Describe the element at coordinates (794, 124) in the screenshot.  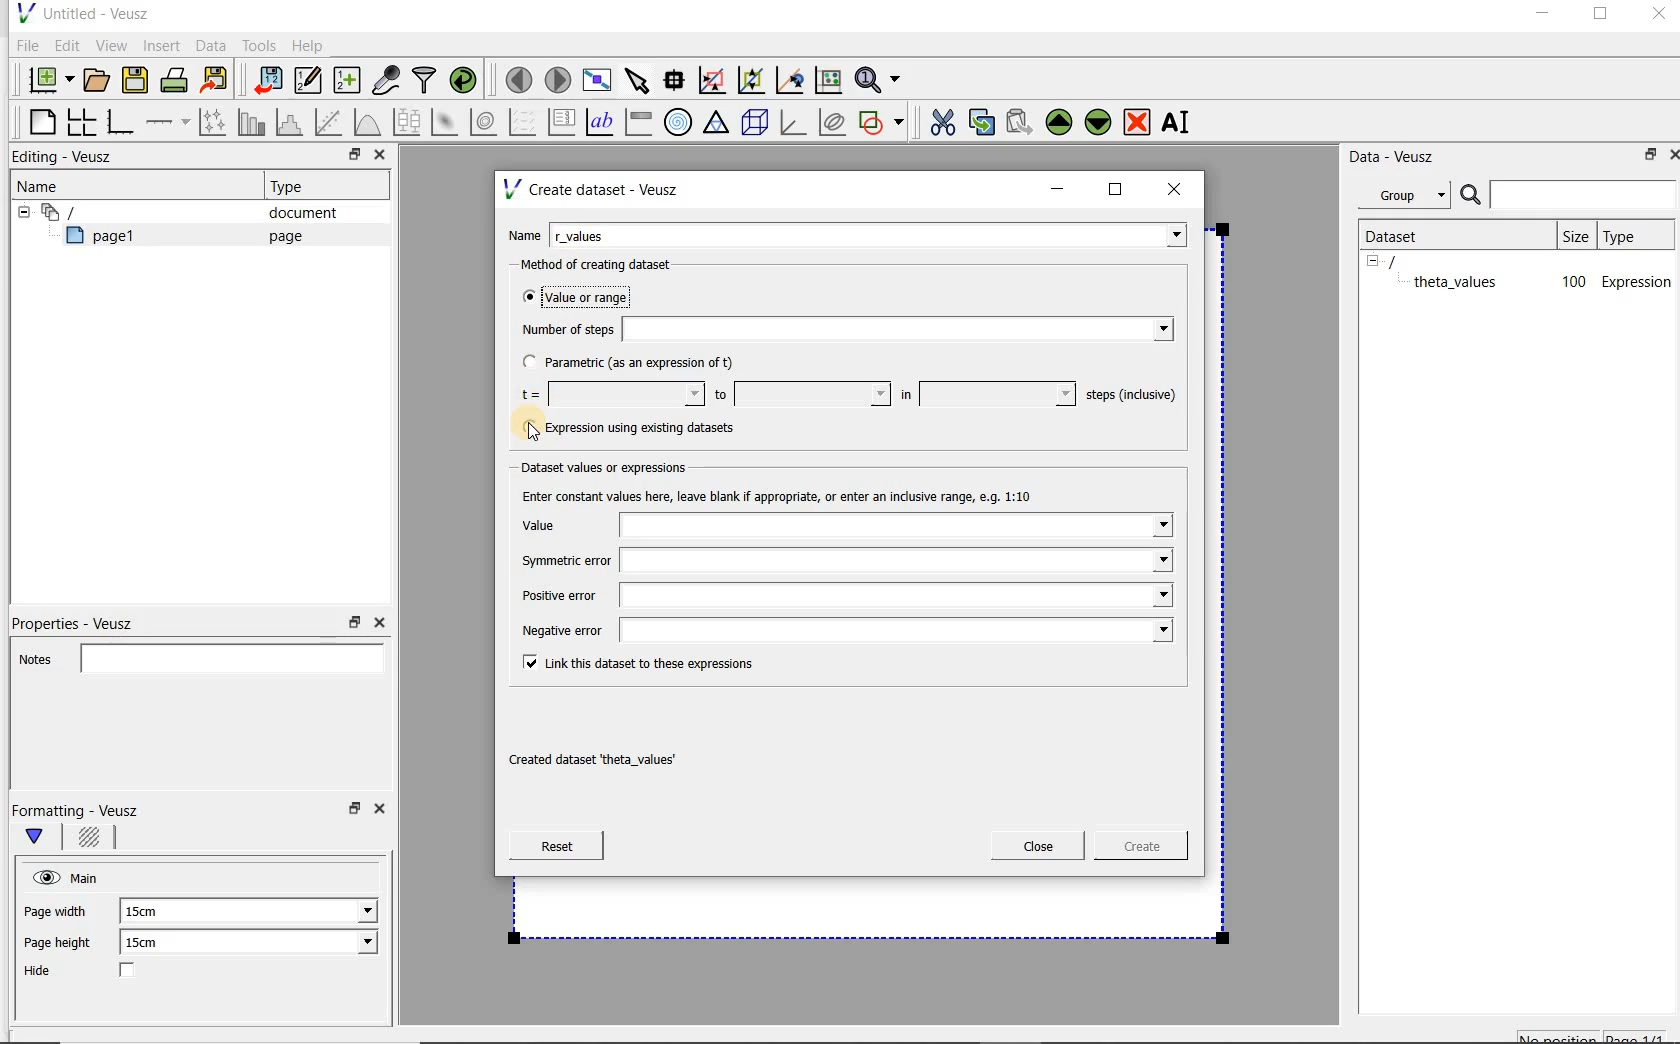
I see `3d graph` at that location.